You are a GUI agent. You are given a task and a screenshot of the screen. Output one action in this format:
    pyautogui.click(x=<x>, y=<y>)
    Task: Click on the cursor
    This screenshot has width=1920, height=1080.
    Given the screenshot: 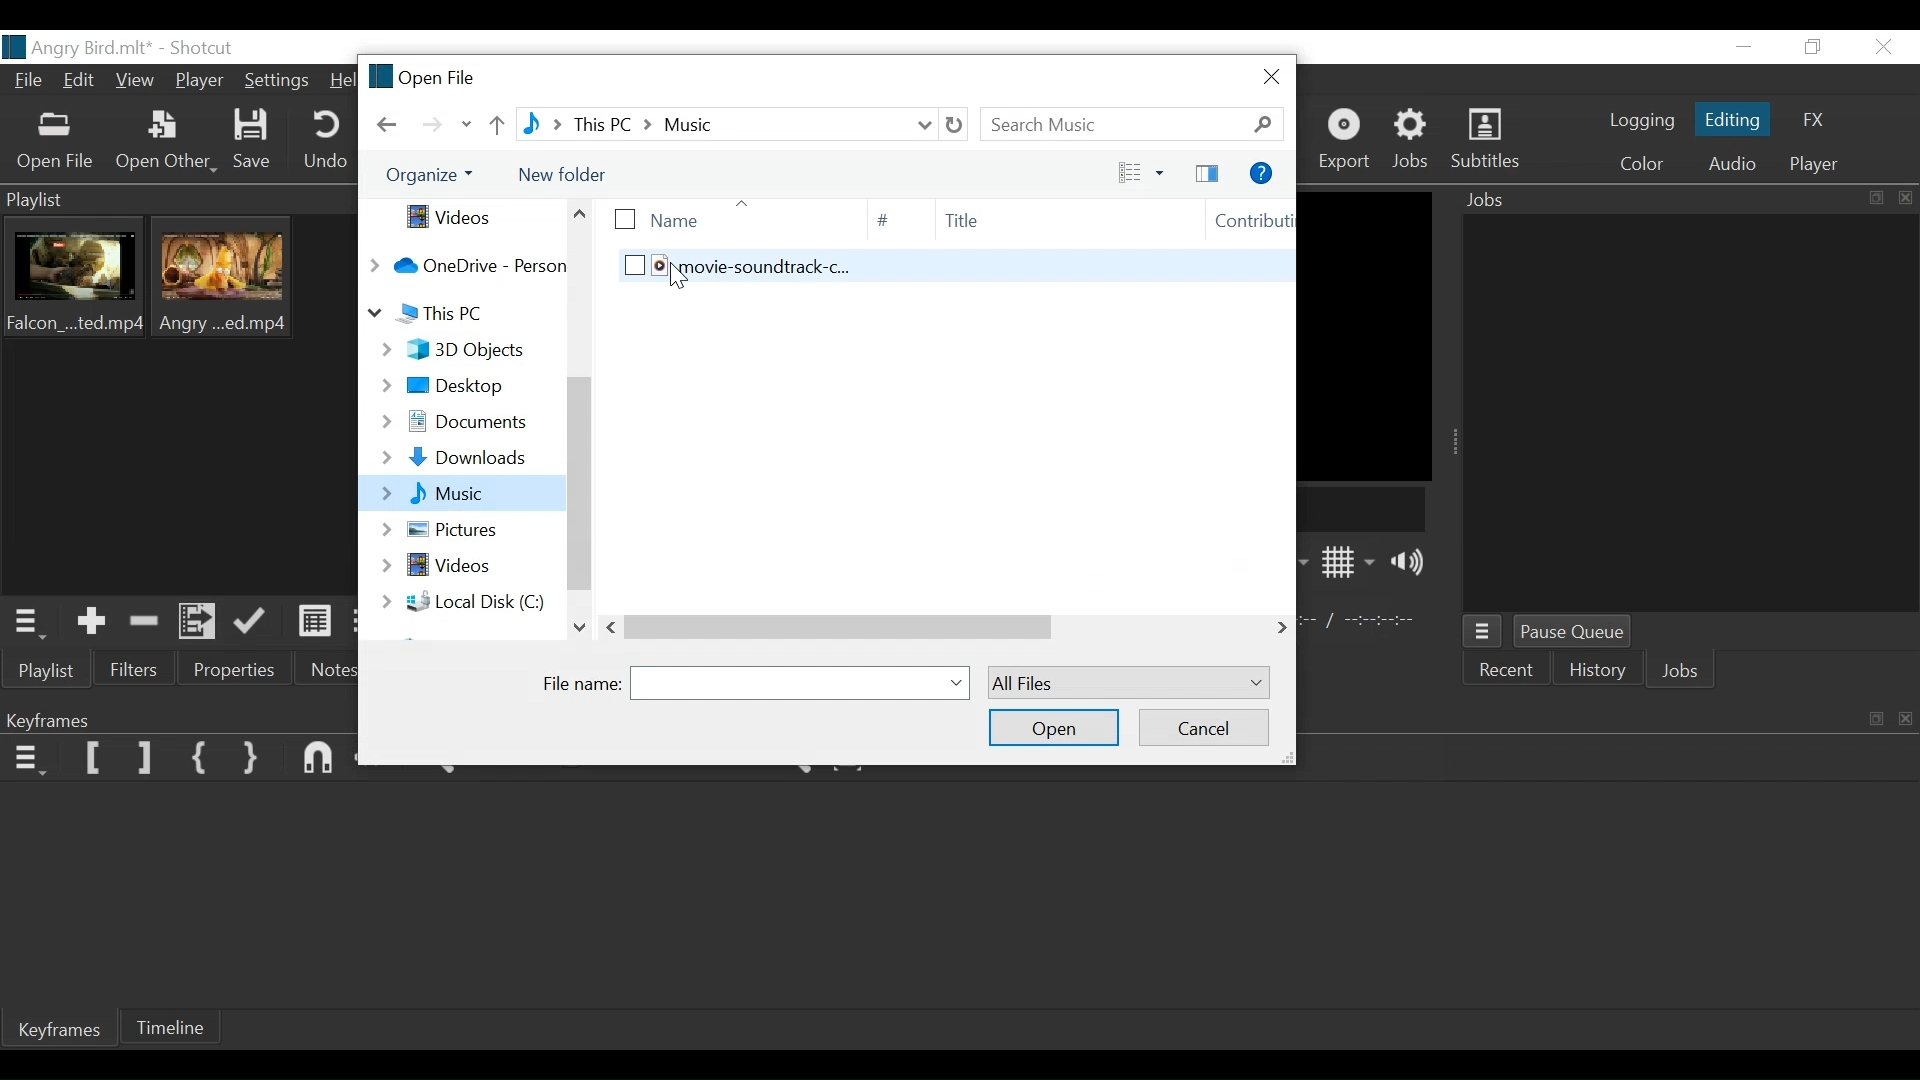 What is the action you would take?
    pyautogui.click(x=684, y=278)
    